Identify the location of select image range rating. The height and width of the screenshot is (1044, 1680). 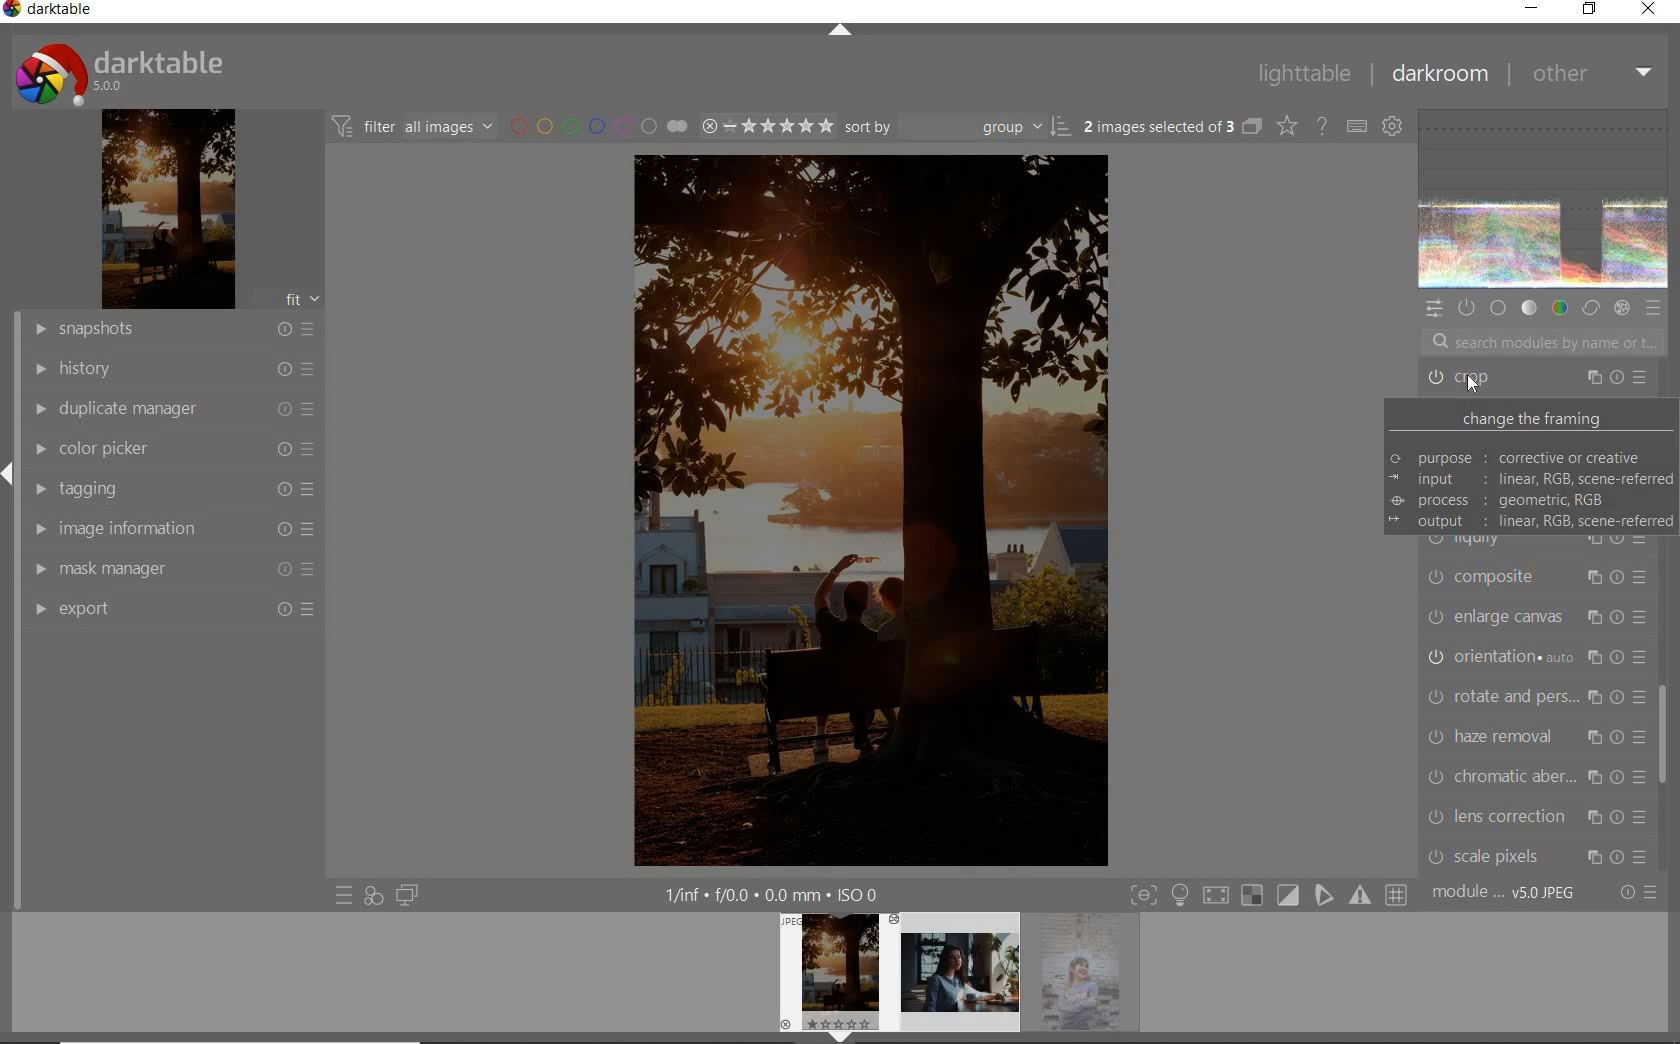
(764, 126).